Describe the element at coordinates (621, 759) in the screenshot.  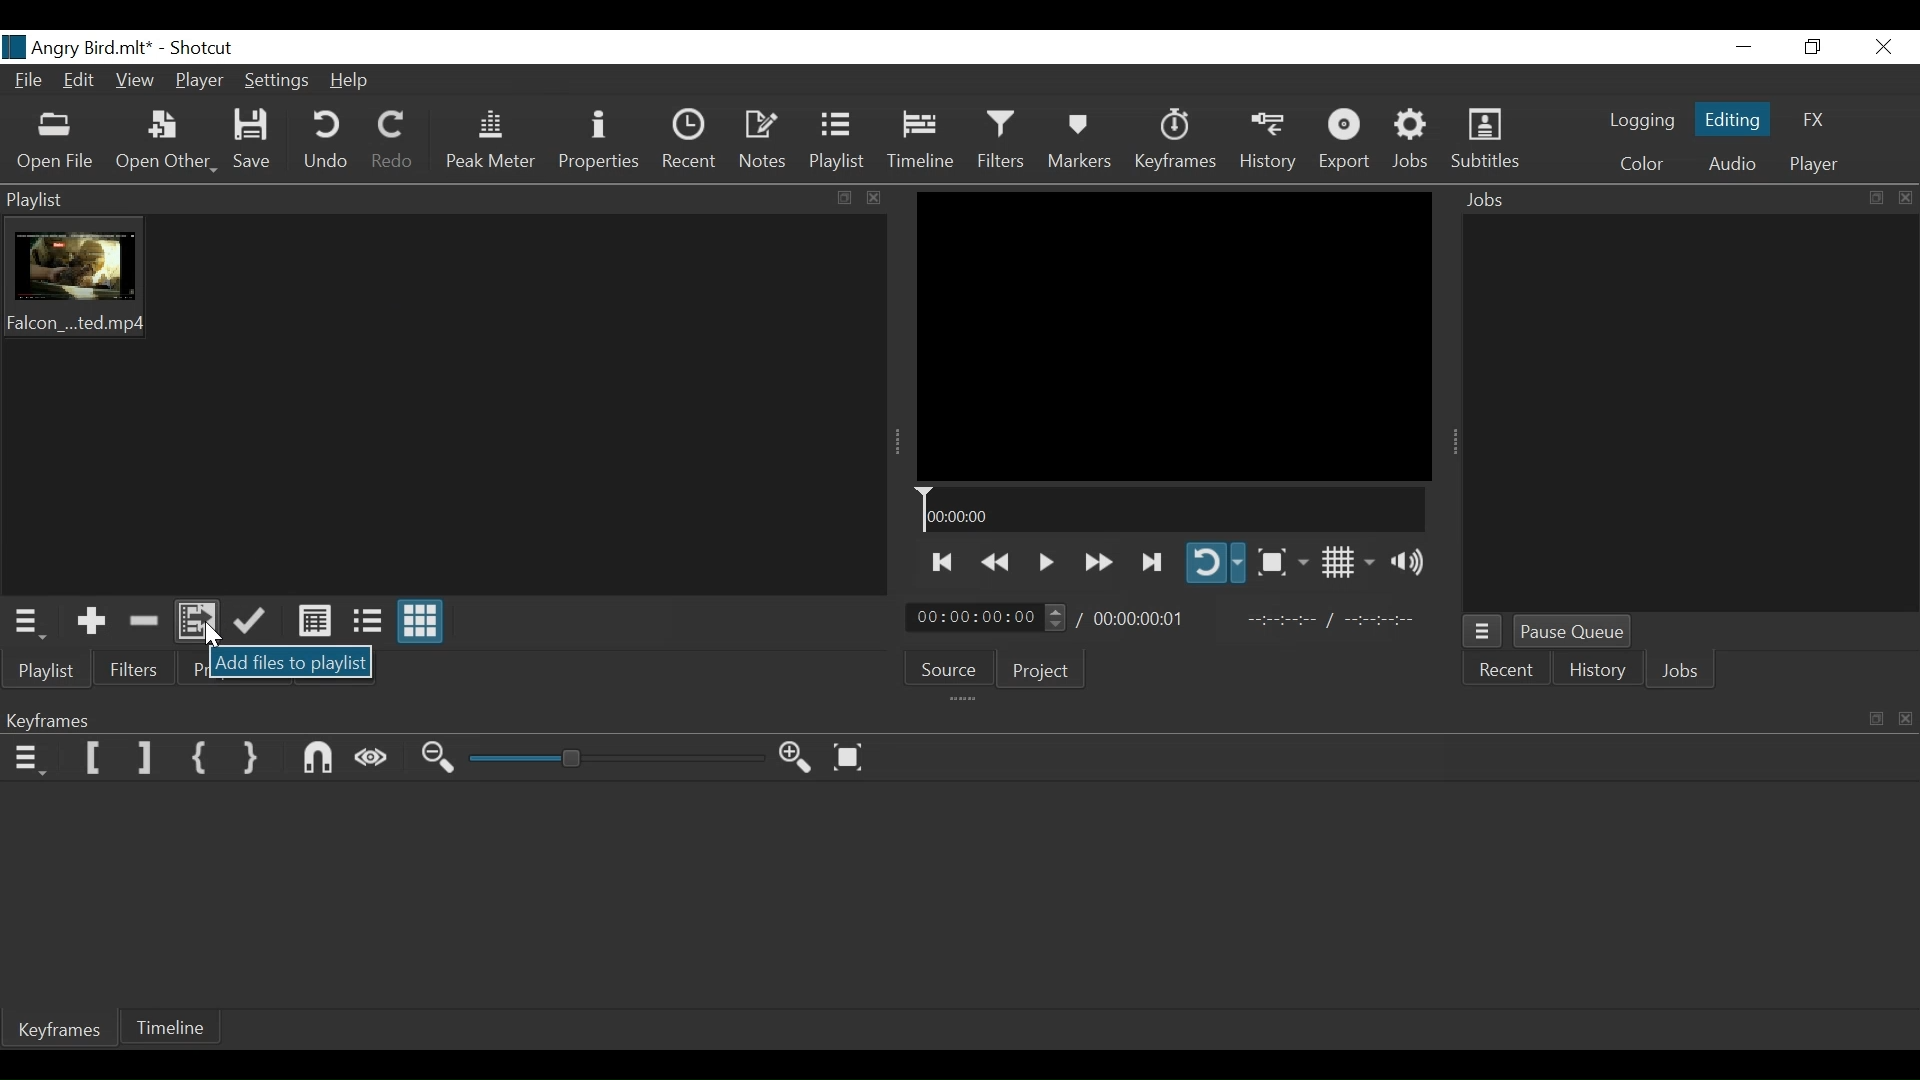
I see `Zoom Slider` at that location.